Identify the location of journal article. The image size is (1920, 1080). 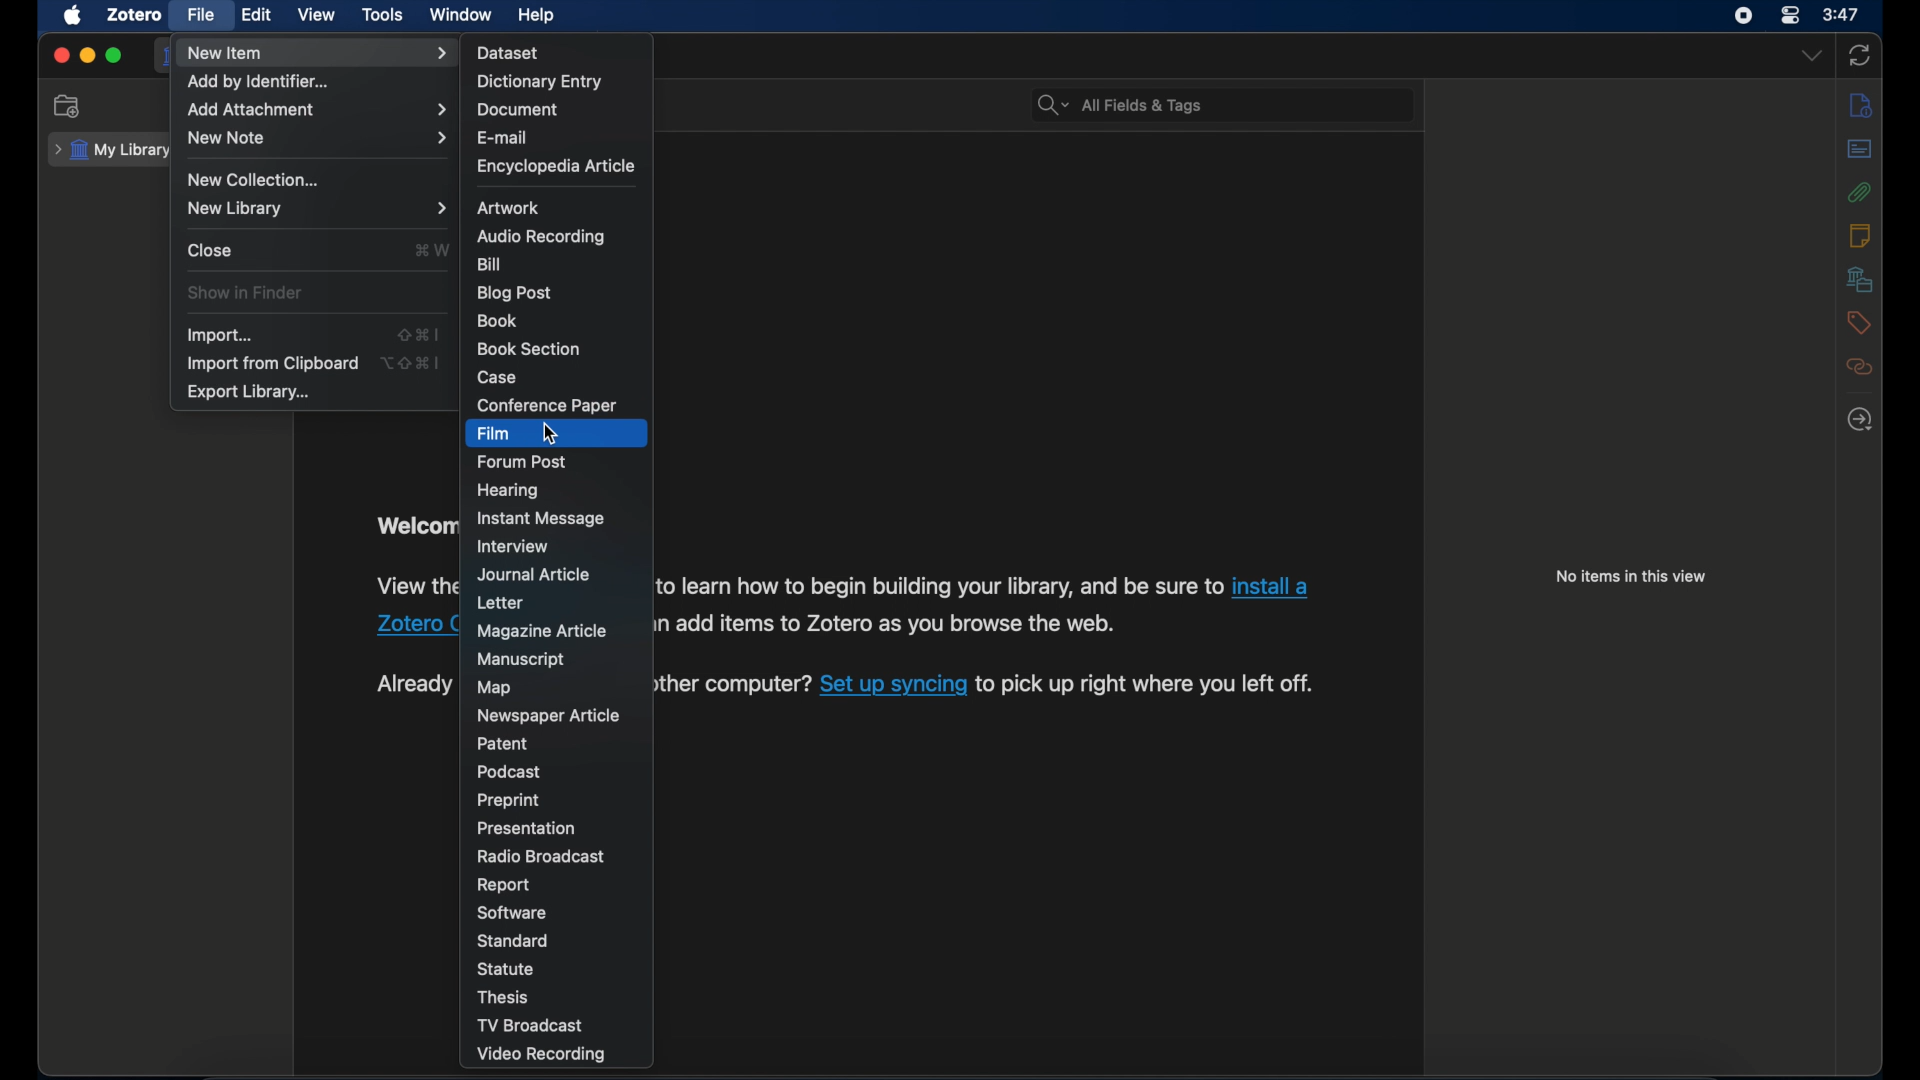
(535, 575).